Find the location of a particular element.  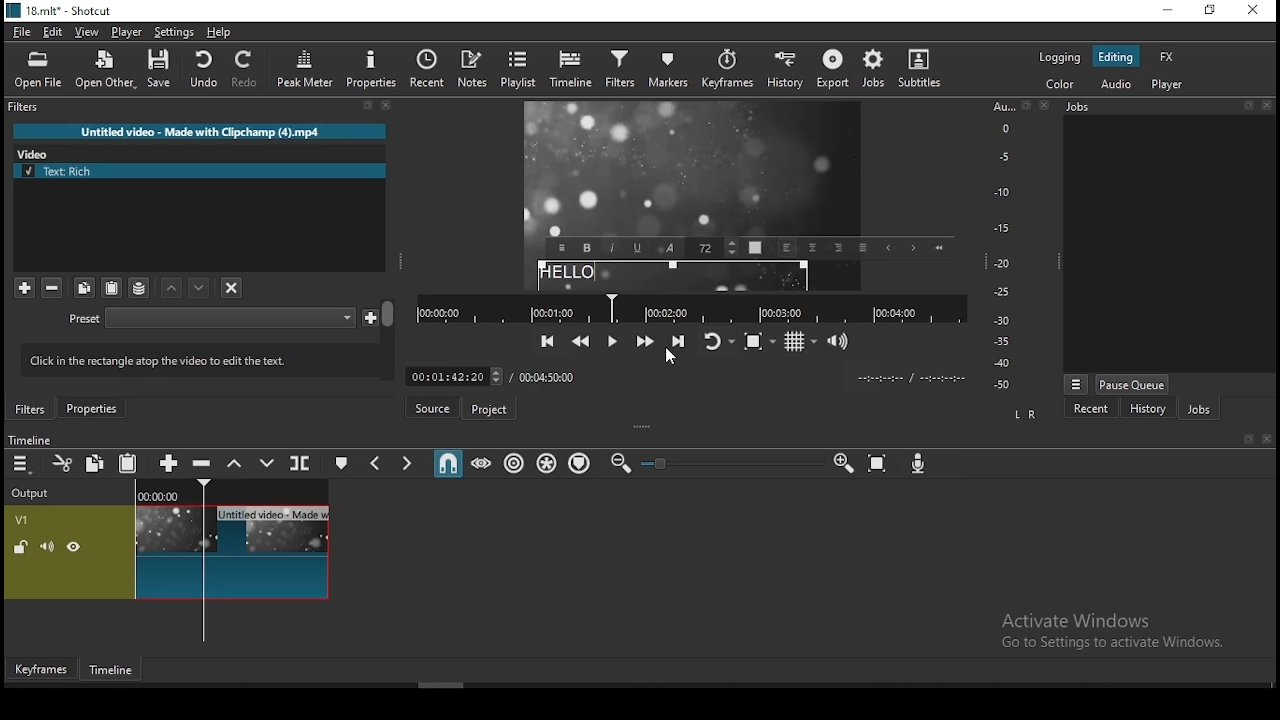

Right align is located at coordinates (838, 246).